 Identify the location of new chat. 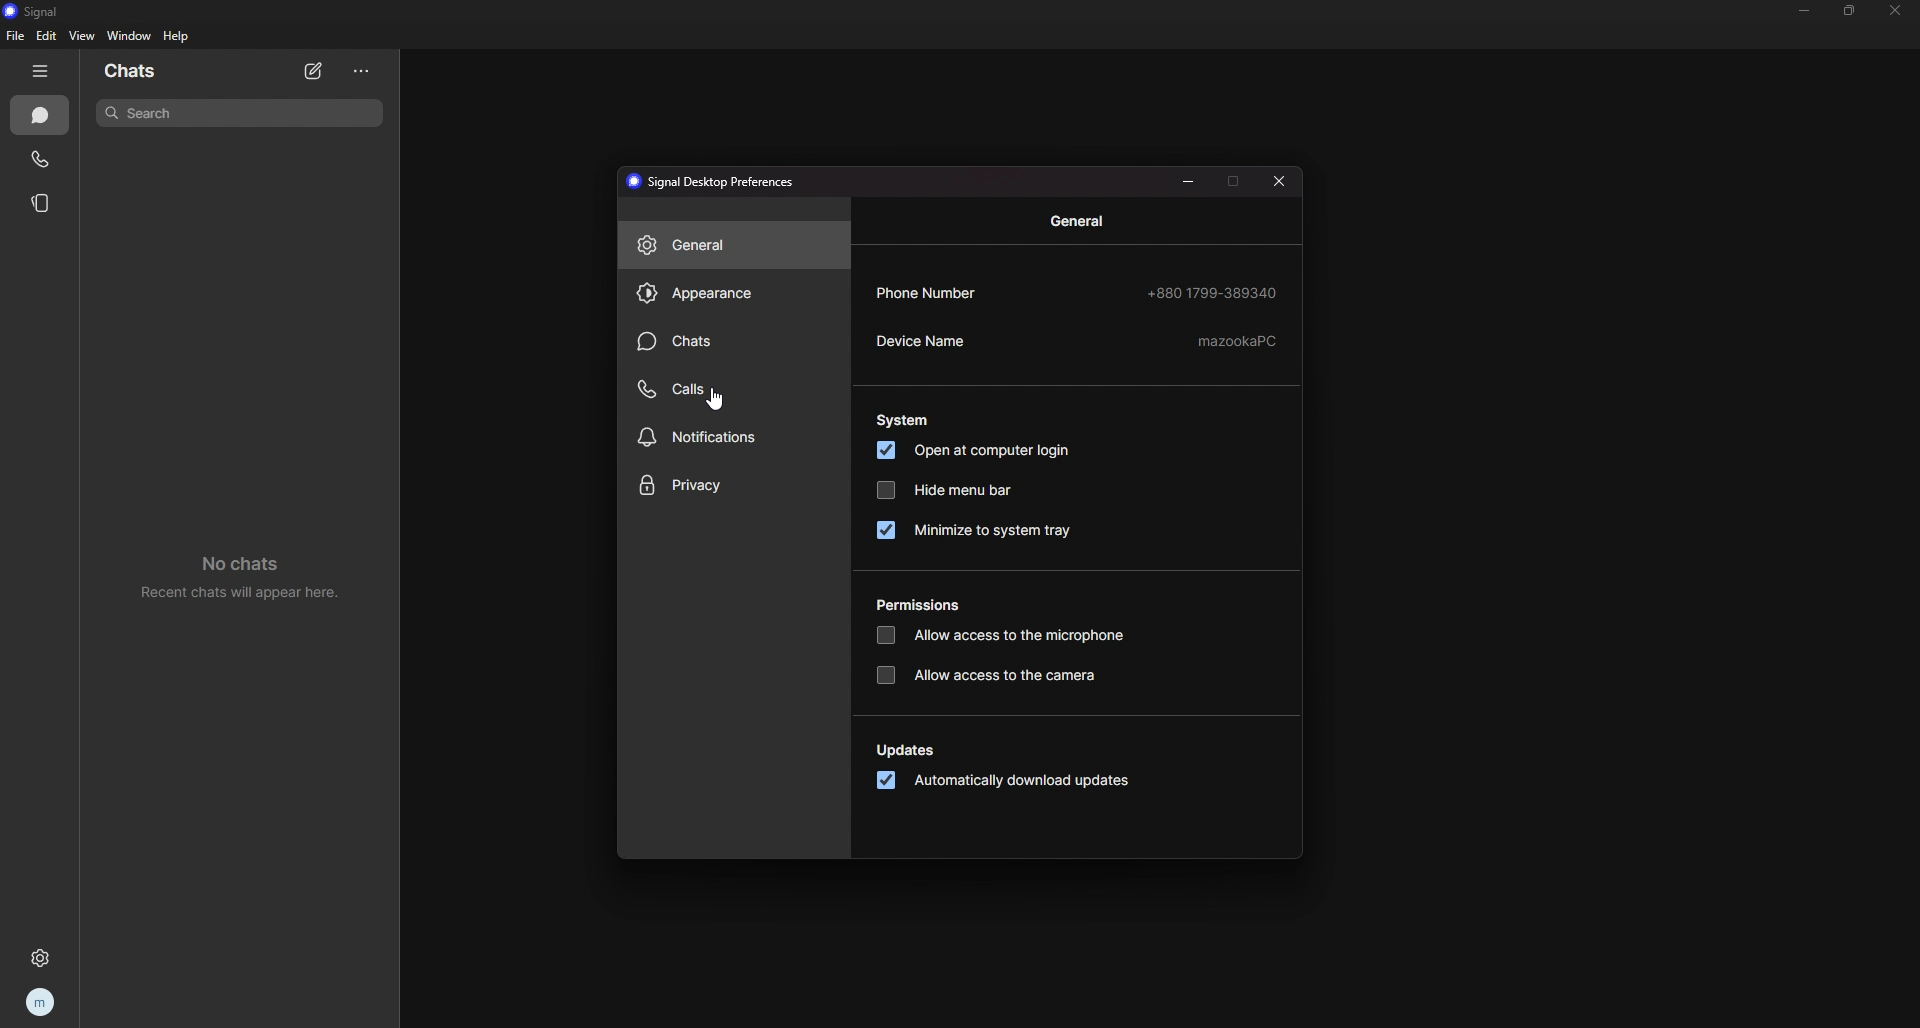
(315, 73).